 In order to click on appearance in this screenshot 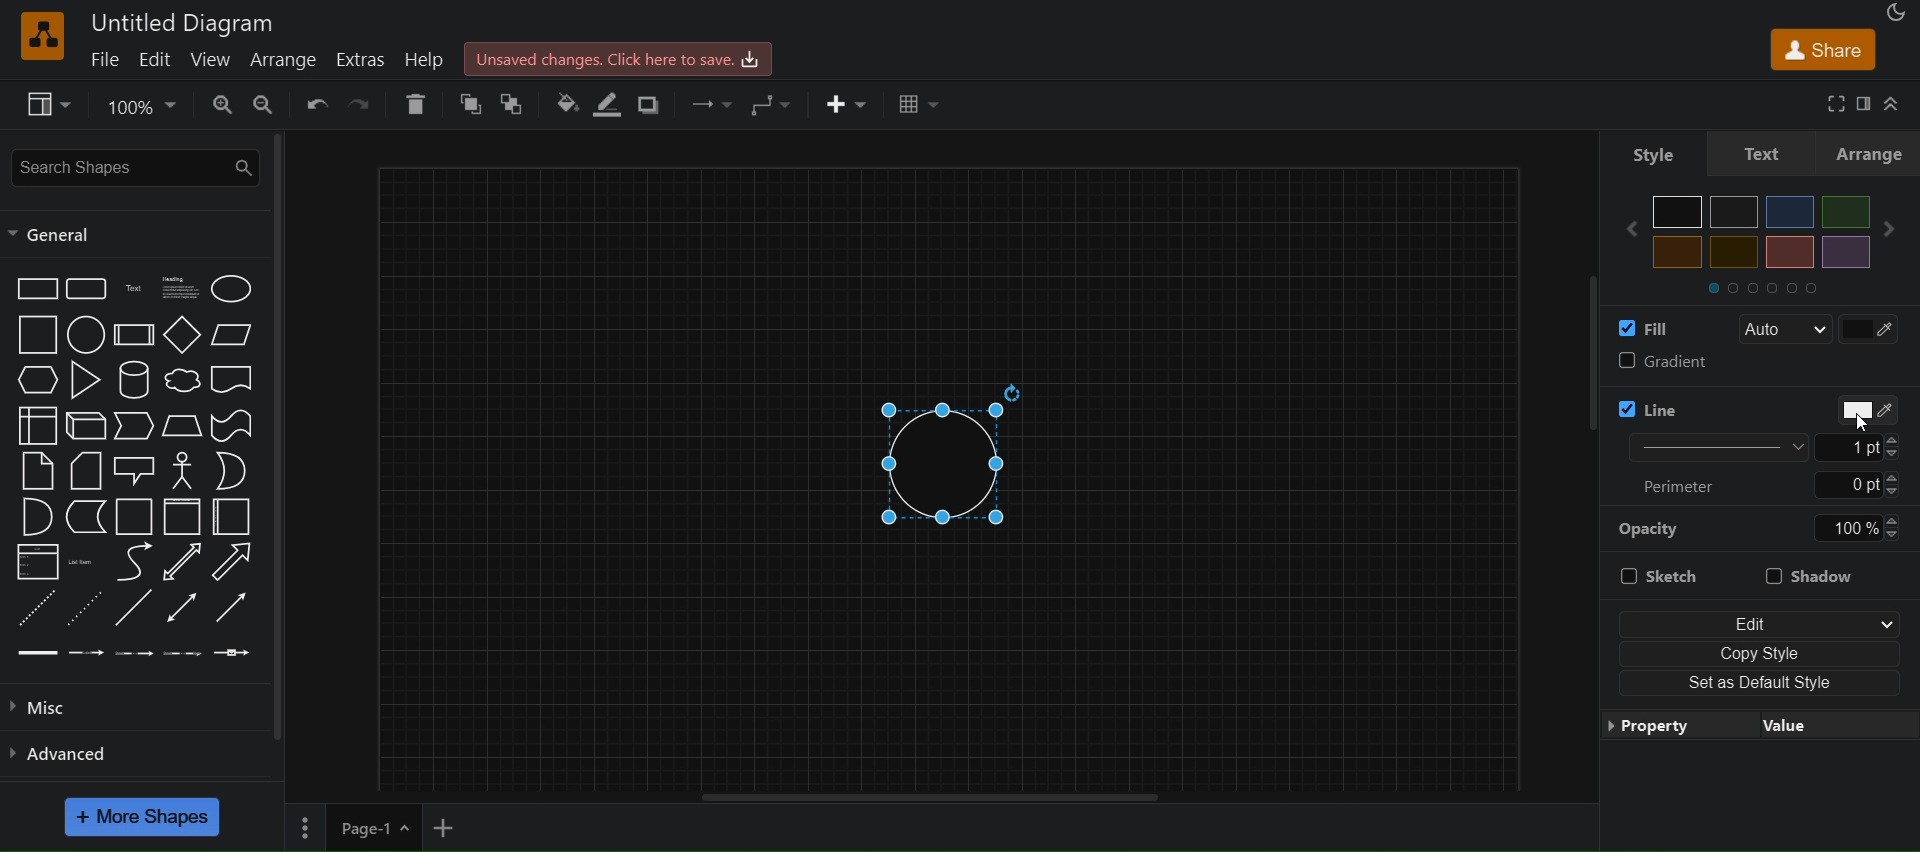, I will do `click(1894, 12)`.